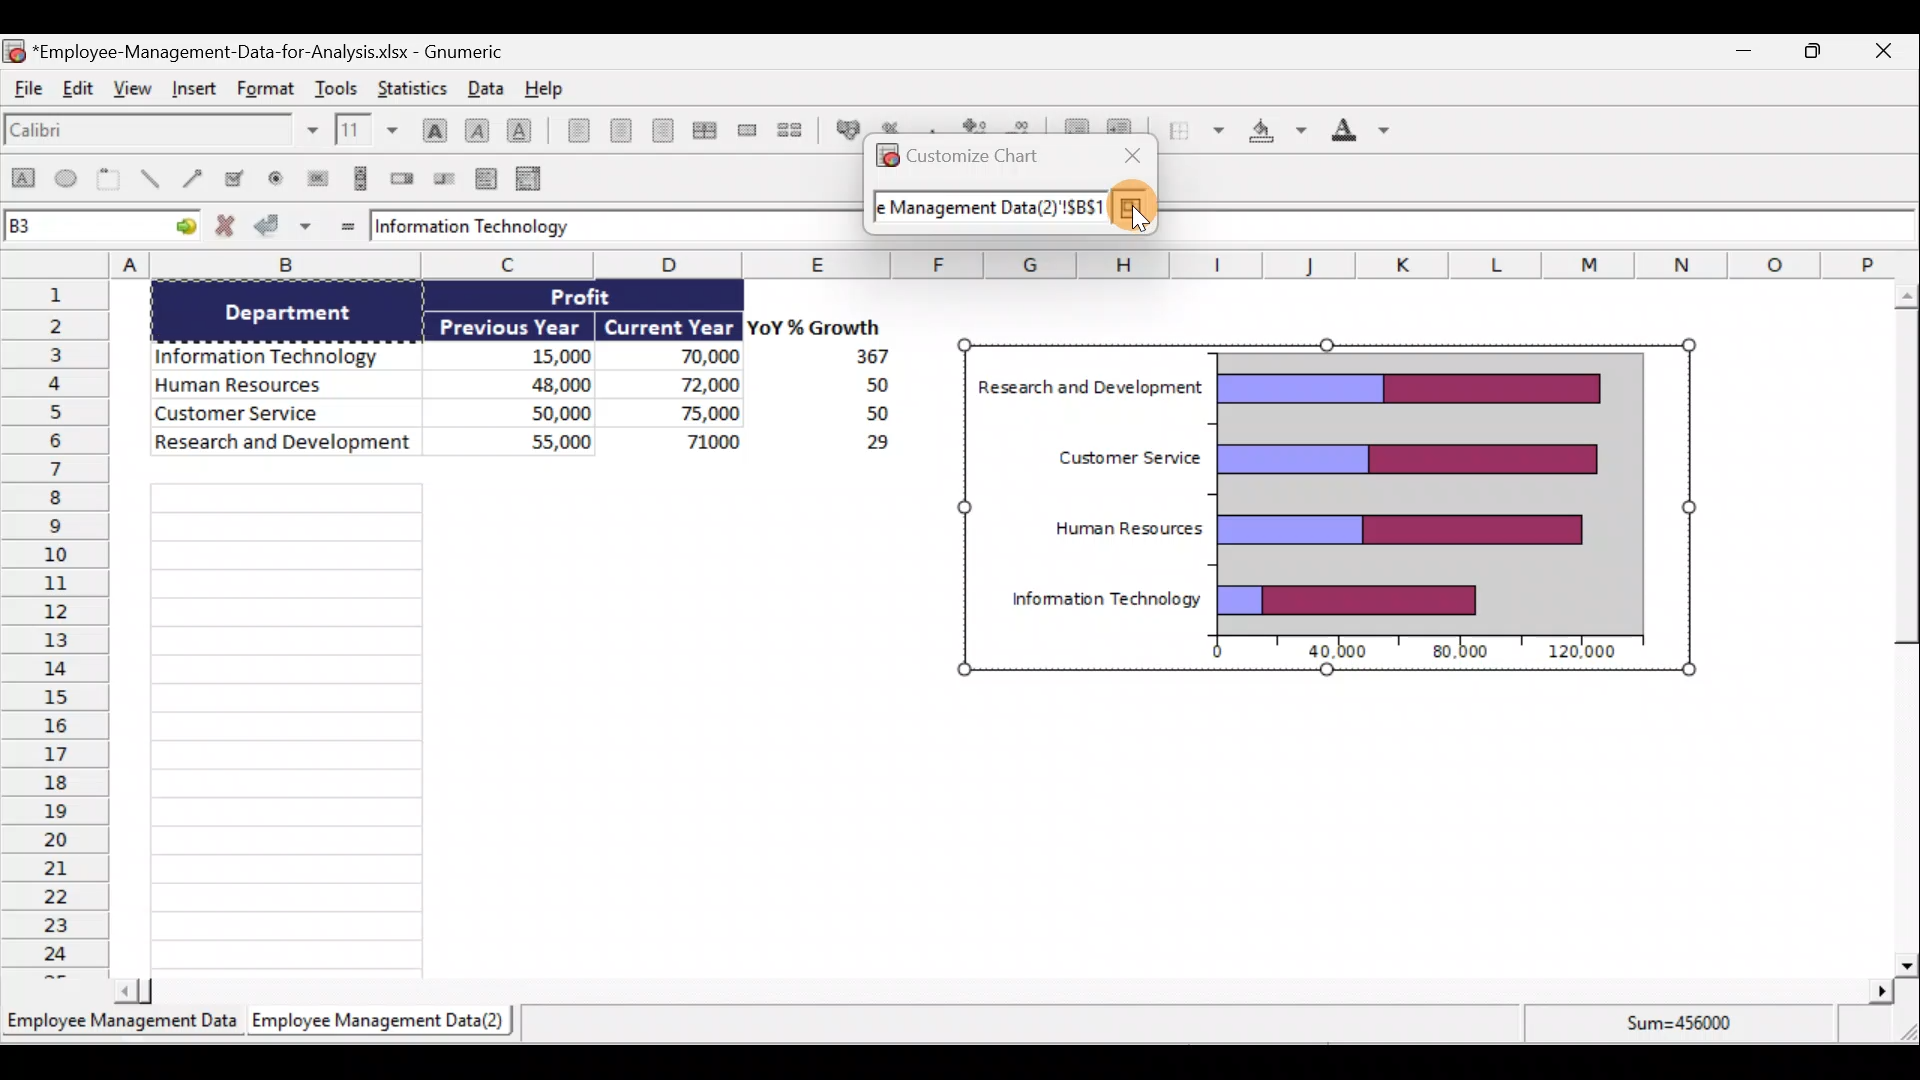  Describe the element at coordinates (1896, 50) in the screenshot. I see `Close` at that location.